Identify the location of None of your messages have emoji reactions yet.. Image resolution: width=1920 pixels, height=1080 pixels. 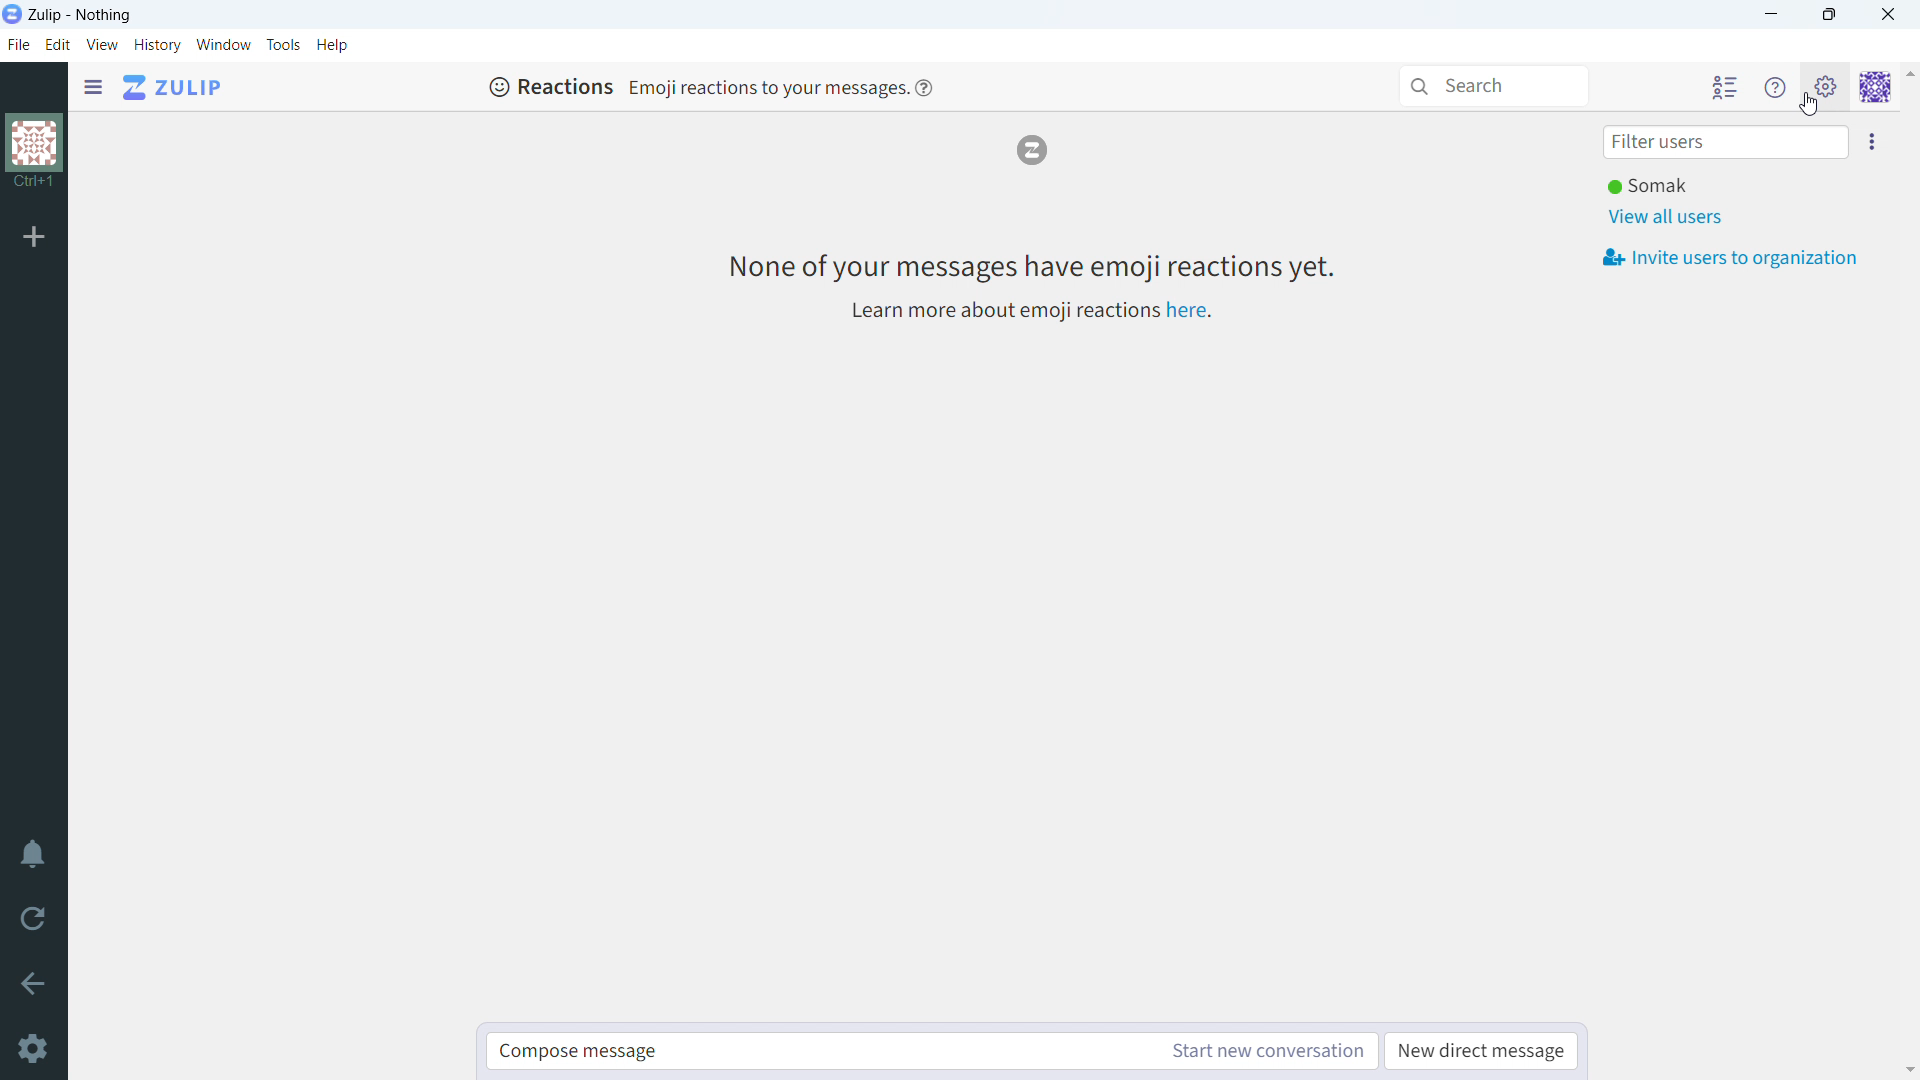
(1029, 266).